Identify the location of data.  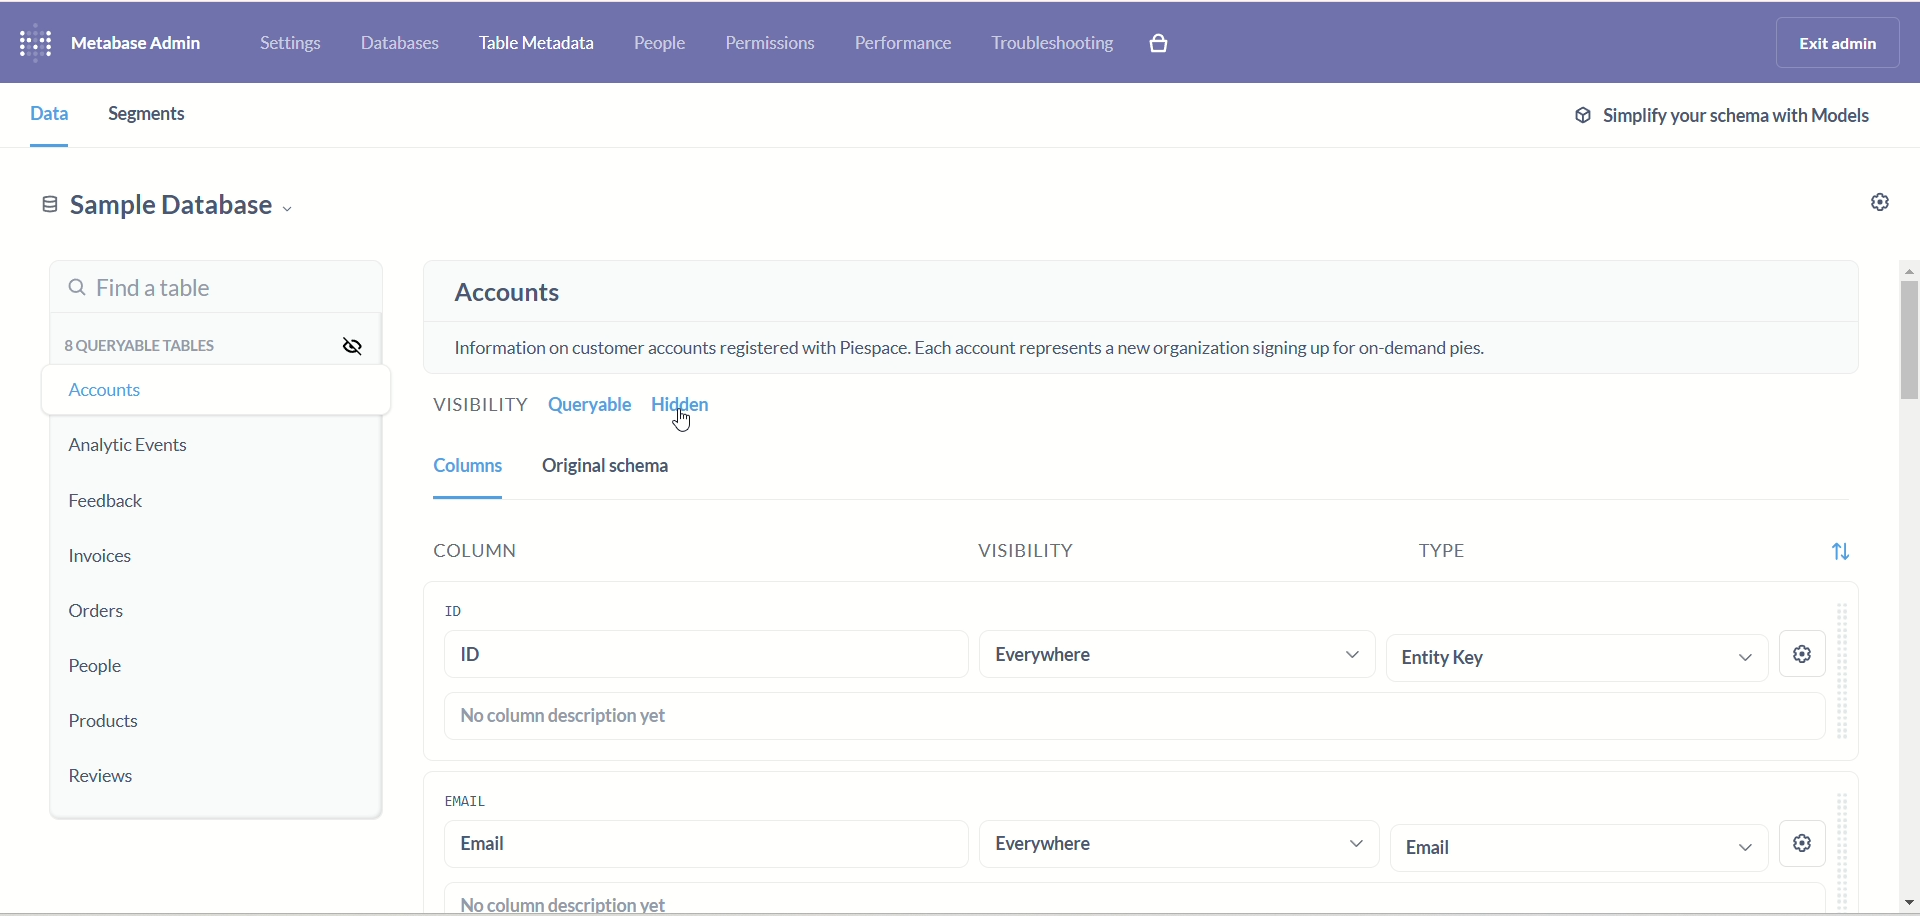
(52, 120).